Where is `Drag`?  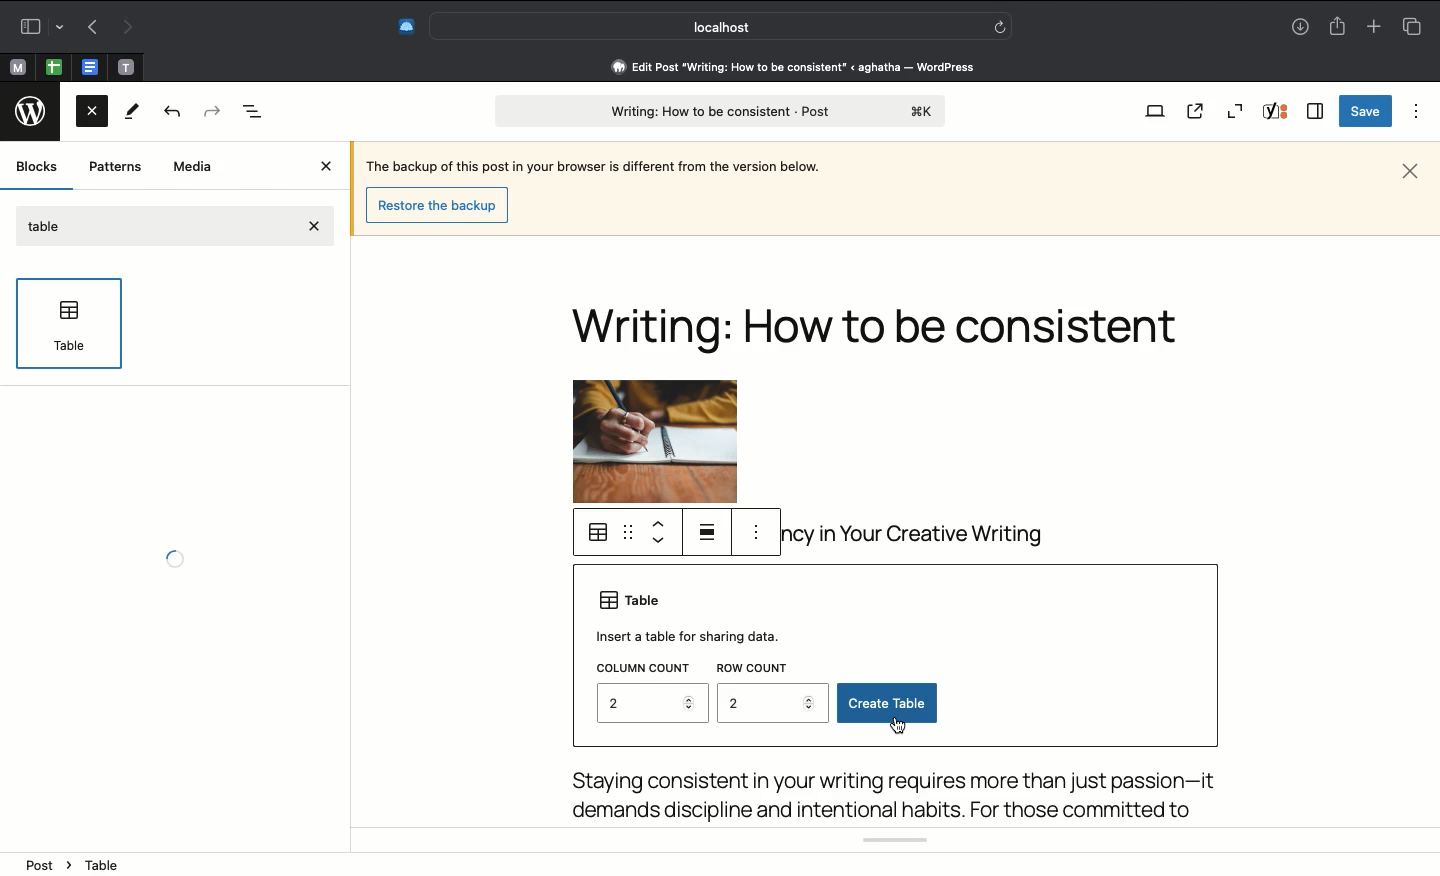
Drag is located at coordinates (630, 532).